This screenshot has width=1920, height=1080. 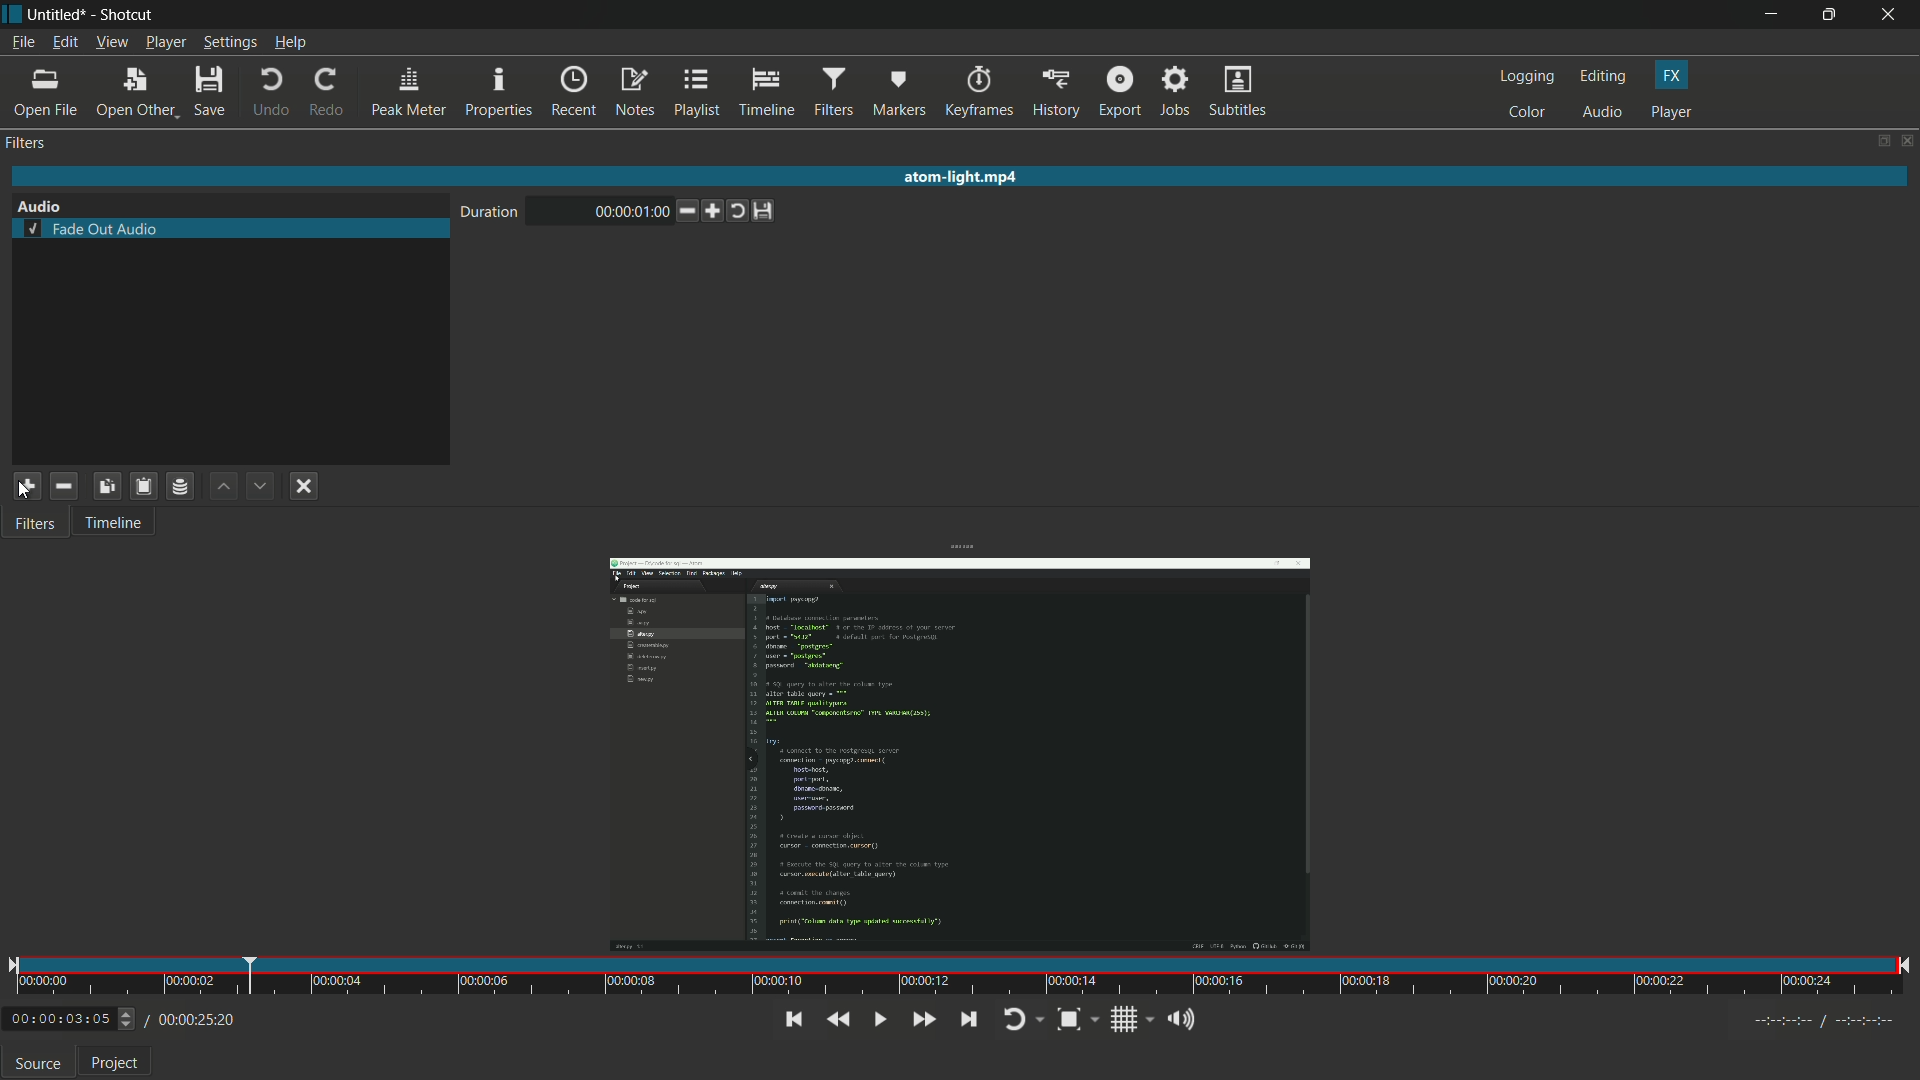 I want to click on decrement, so click(x=689, y=212).